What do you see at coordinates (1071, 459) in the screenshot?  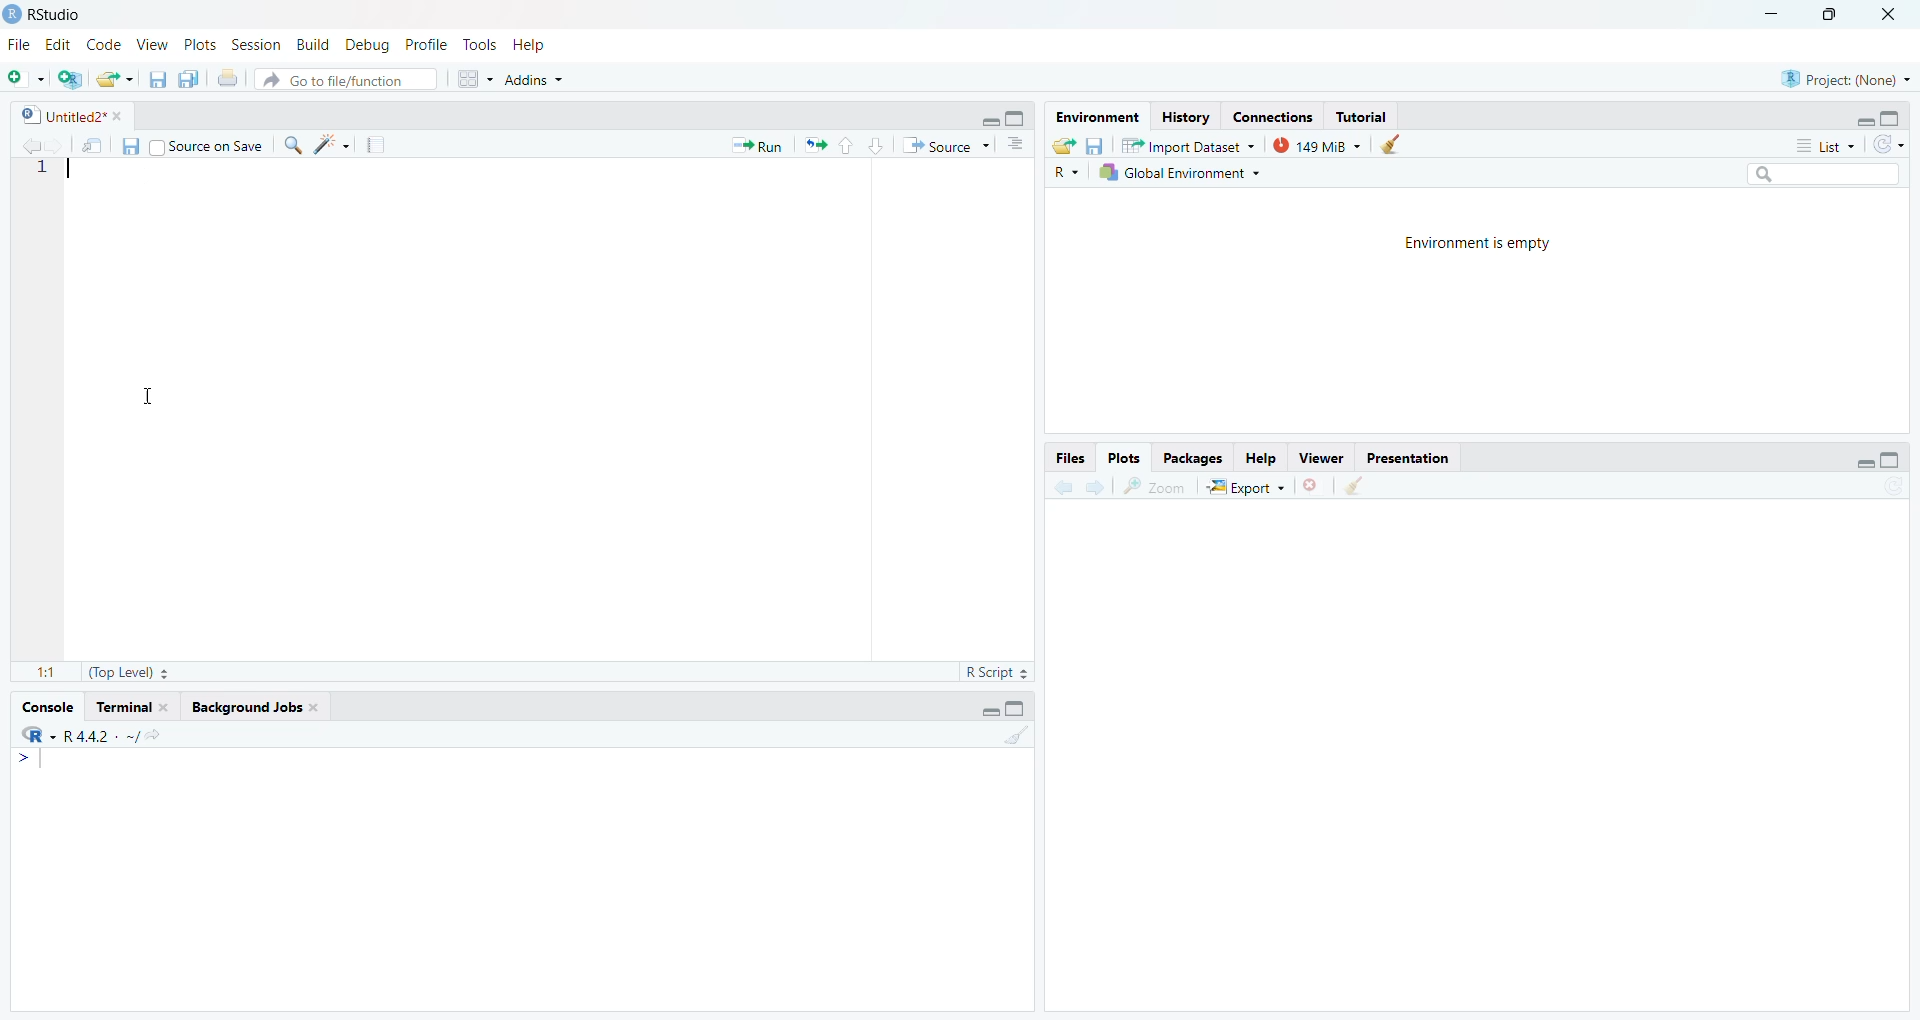 I see `Files` at bounding box center [1071, 459].